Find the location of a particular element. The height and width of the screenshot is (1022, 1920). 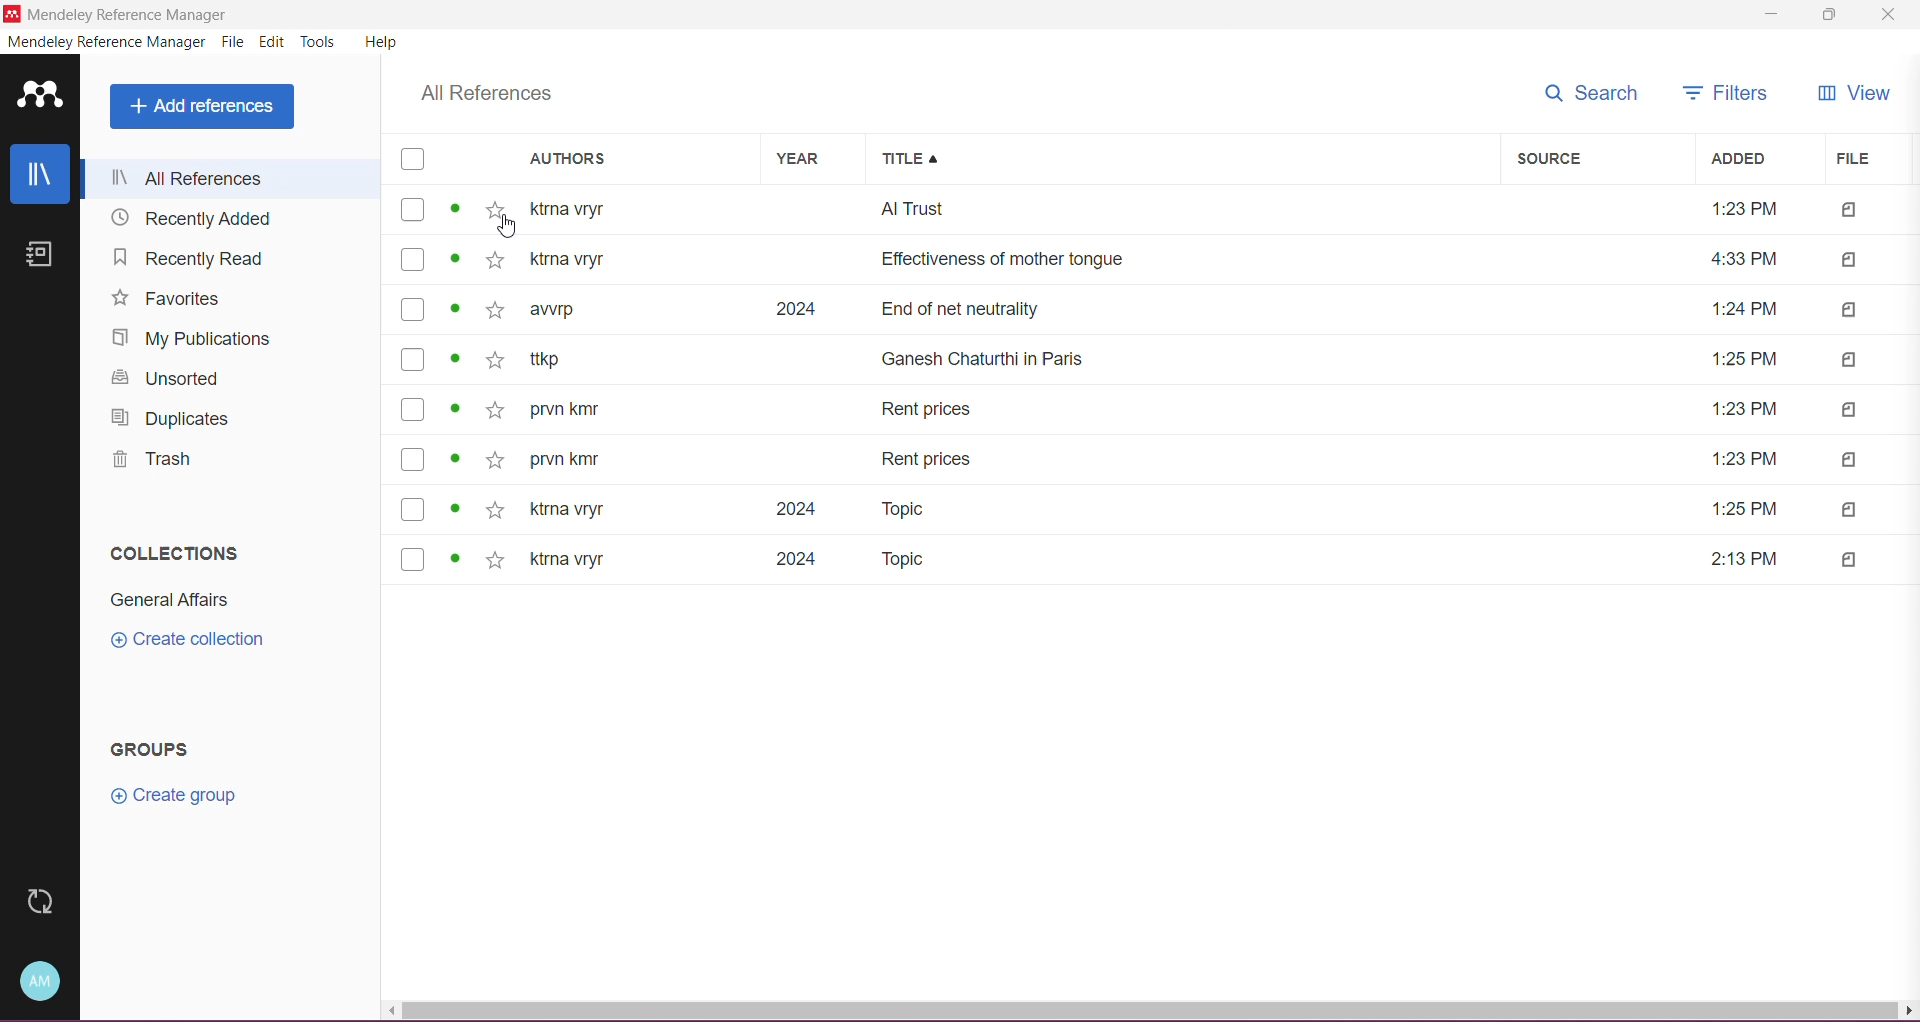

My Publications is located at coordinates (183, 342).